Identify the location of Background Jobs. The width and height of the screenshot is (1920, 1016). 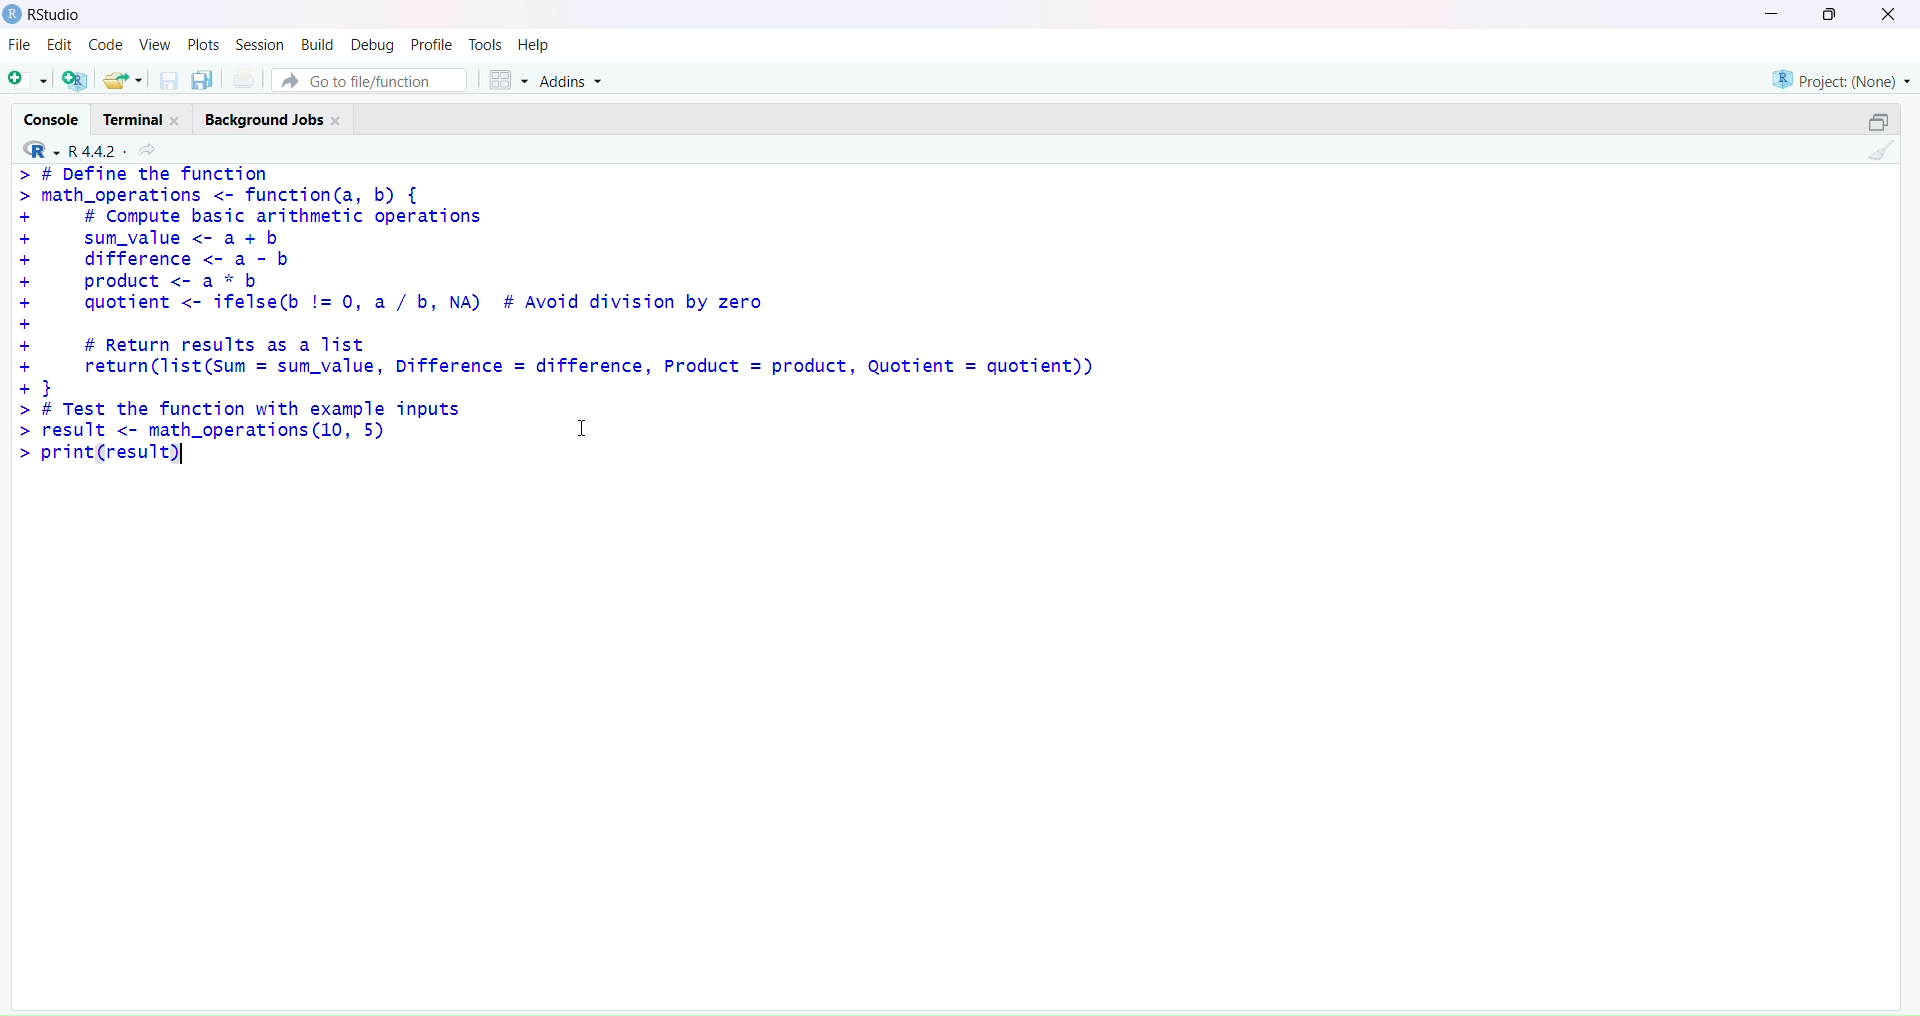
(274, 120).